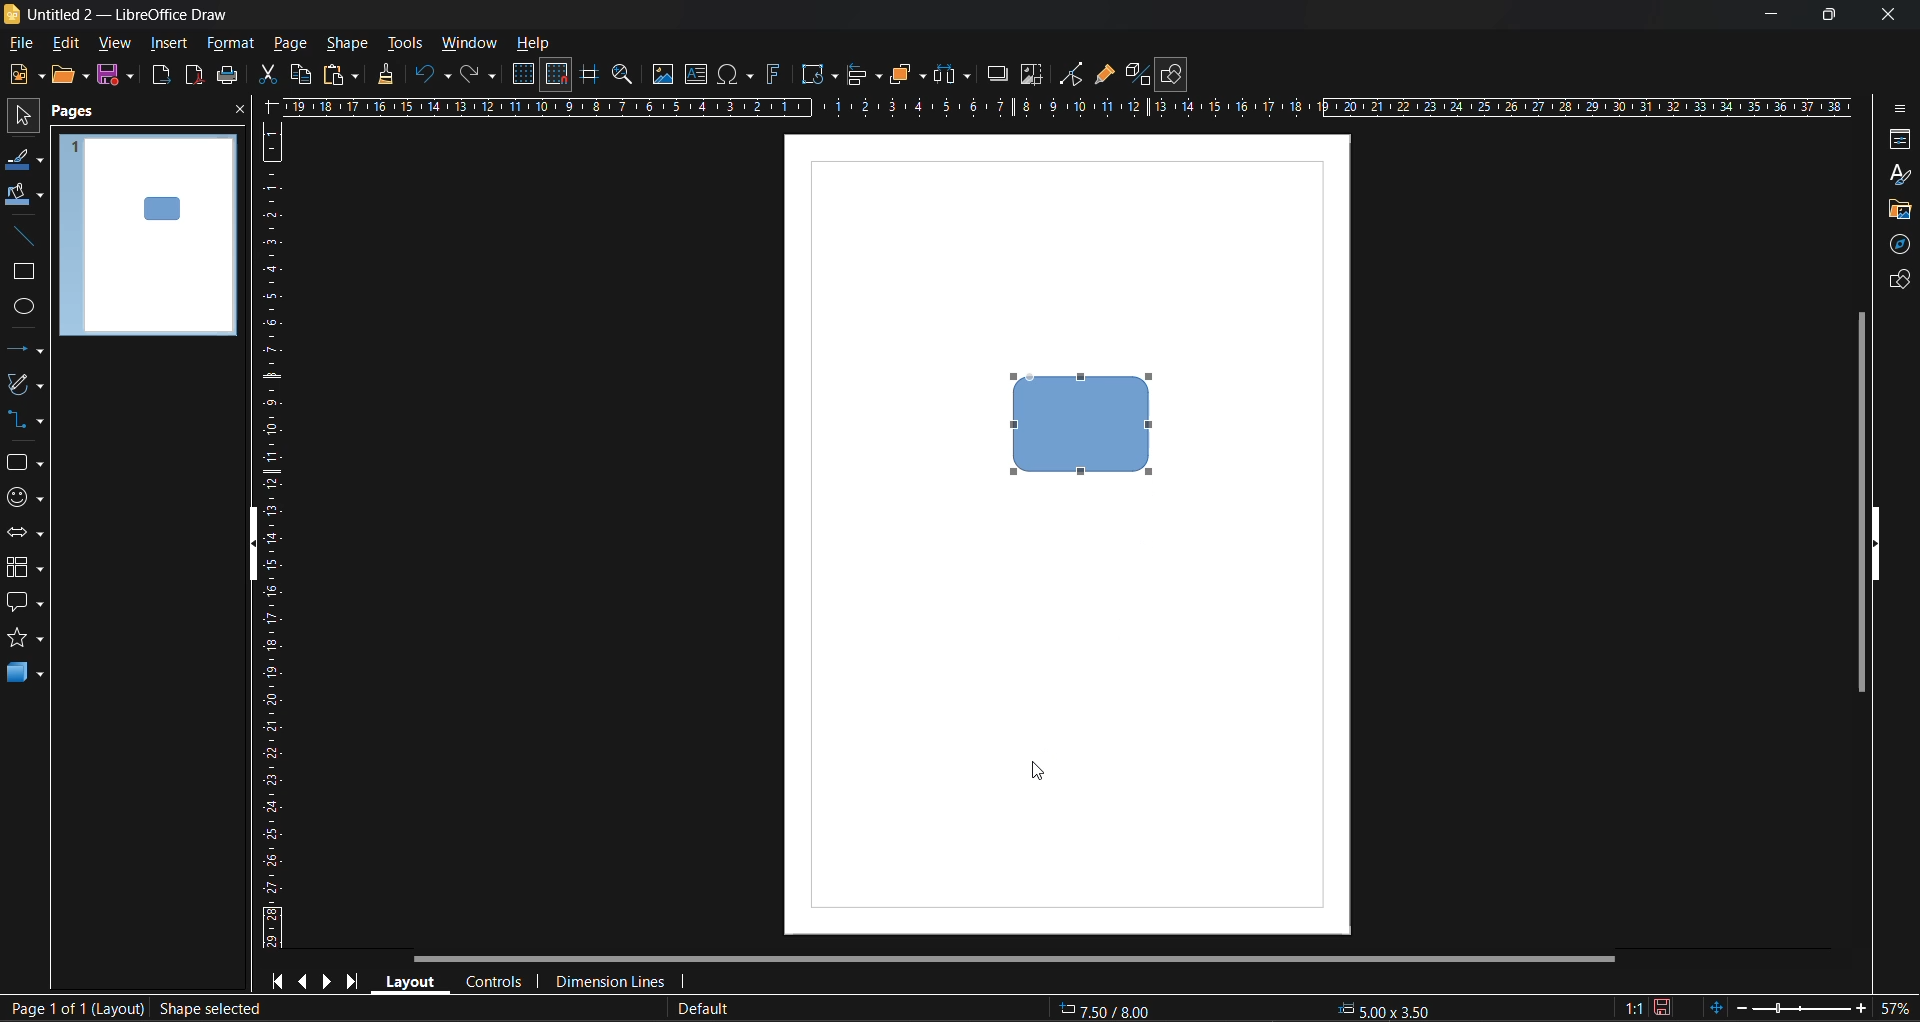 The height and width of the screenshot is (1022, 1920). I want to click on curves and polygons, so click(26, 382).